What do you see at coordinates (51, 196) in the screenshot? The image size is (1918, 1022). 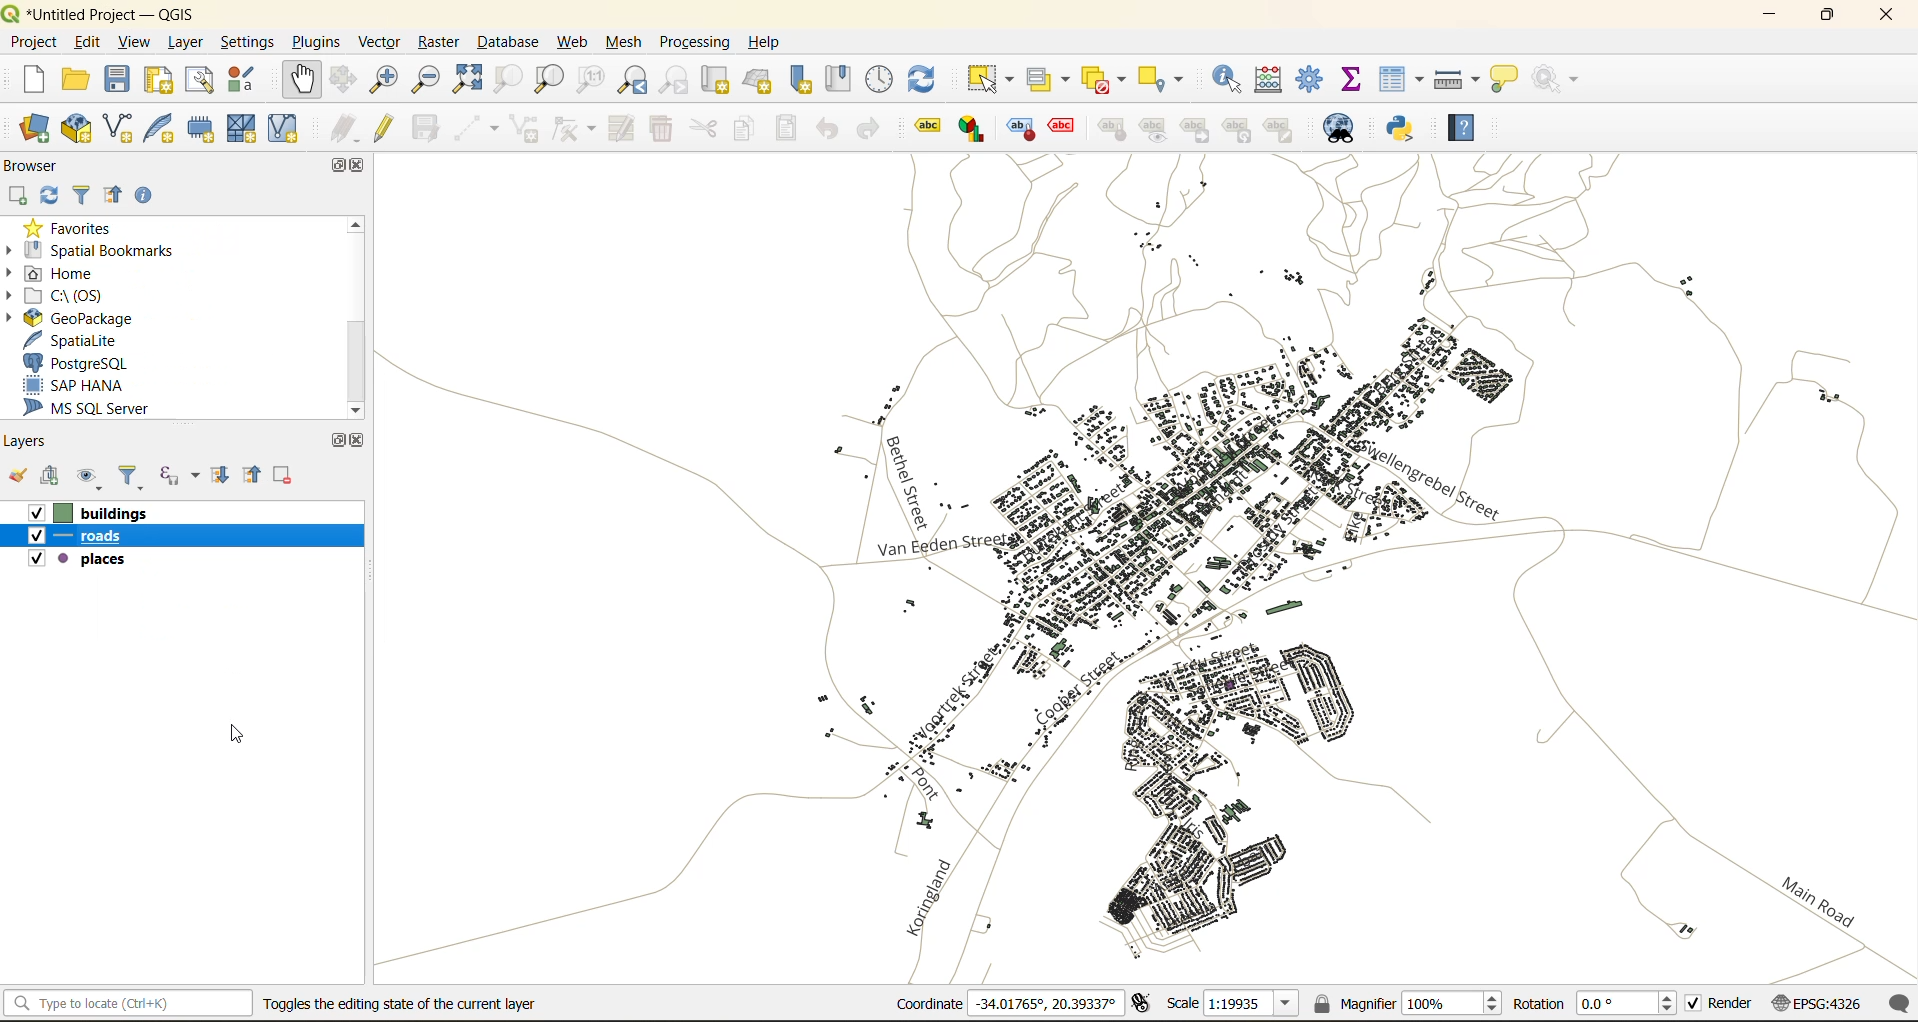 I see `refresh` at bounding box center [51, 196].